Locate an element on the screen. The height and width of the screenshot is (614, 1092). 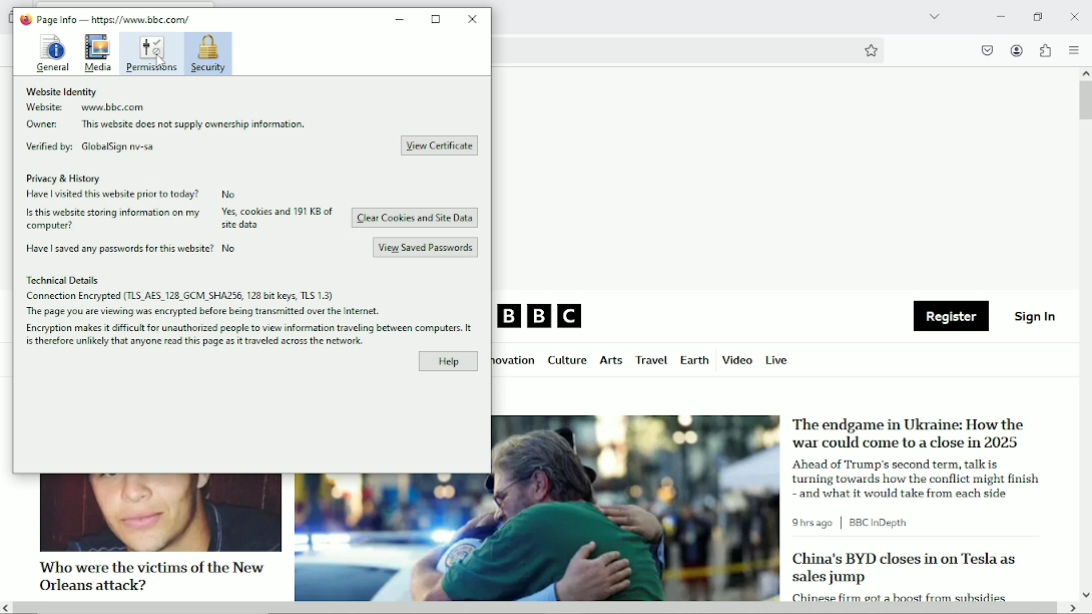
image is located at coordinates (159, 513).